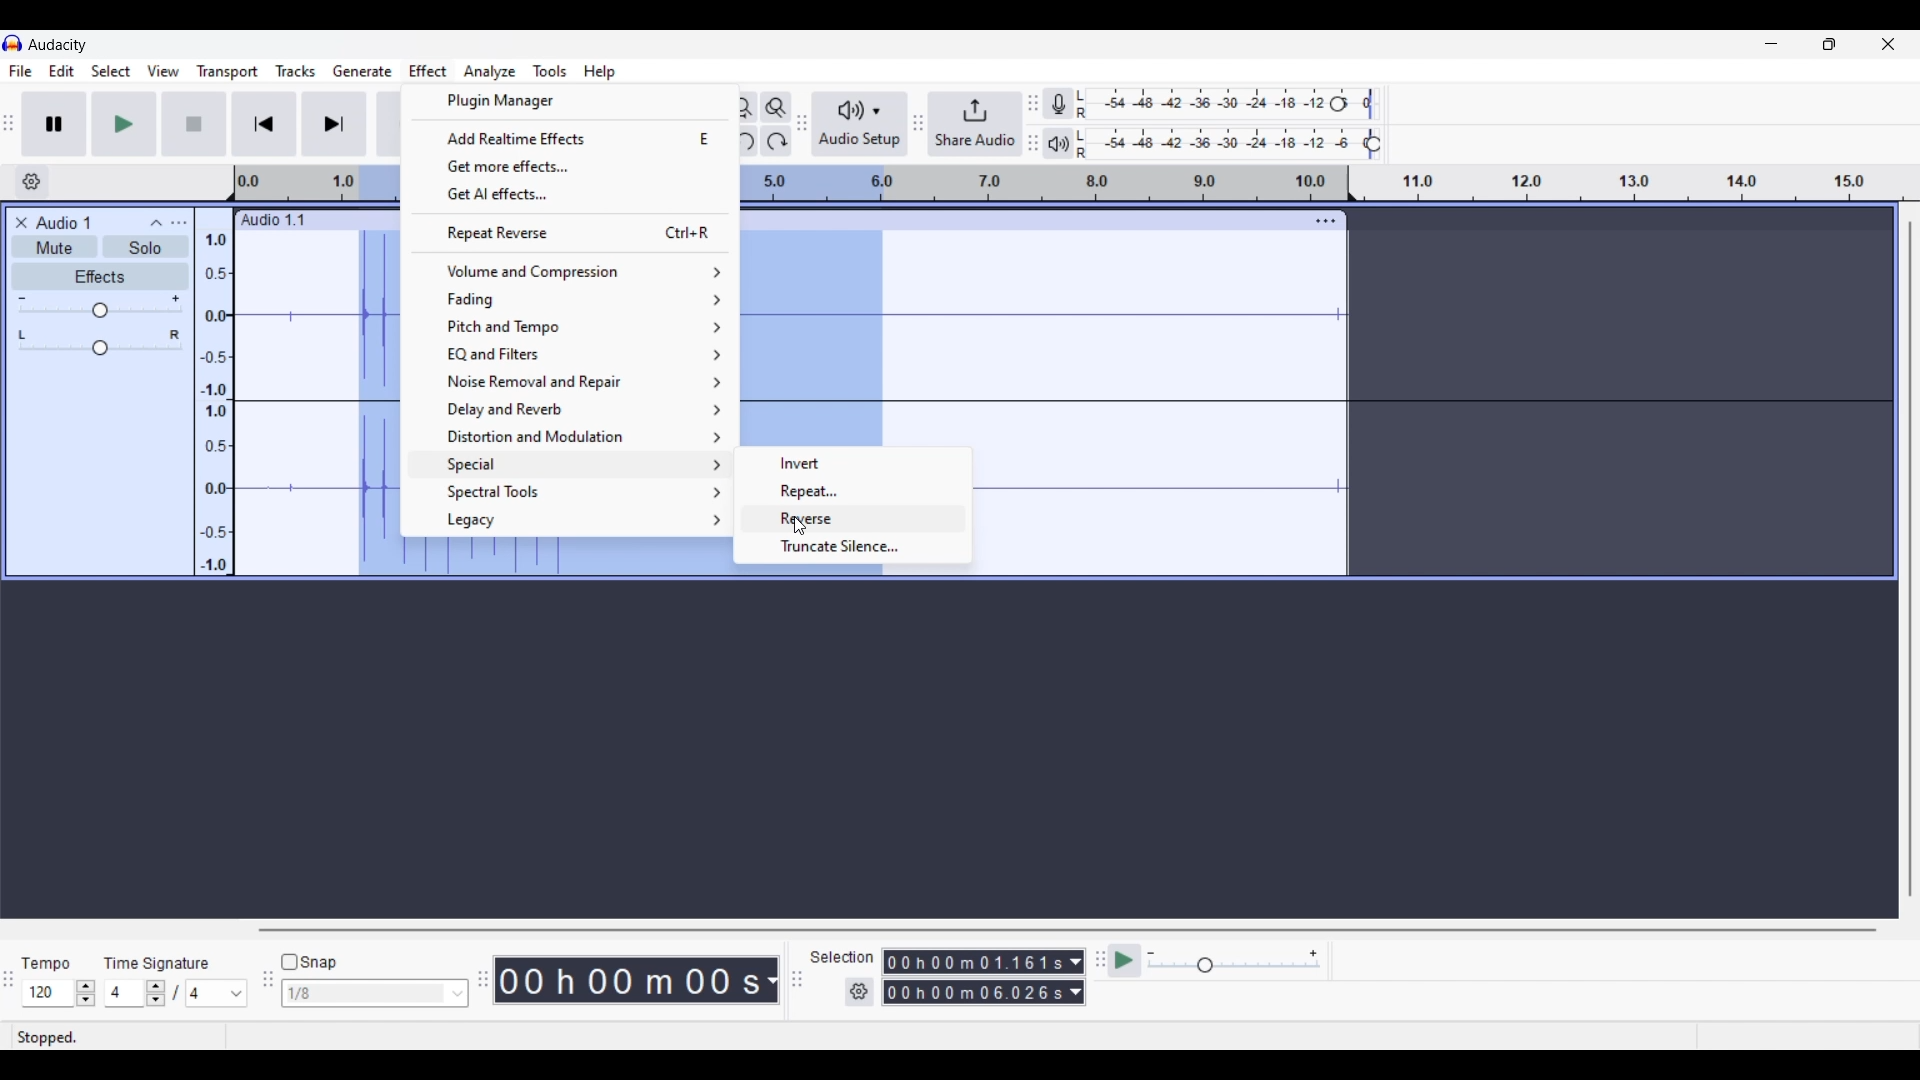 Image resolution: width=1920 pixels, height=1080 pixels. What do you see at coordinates (570, 138) in the screenshot?
I see `Add realtime effects` at bounding box center [570, 138].